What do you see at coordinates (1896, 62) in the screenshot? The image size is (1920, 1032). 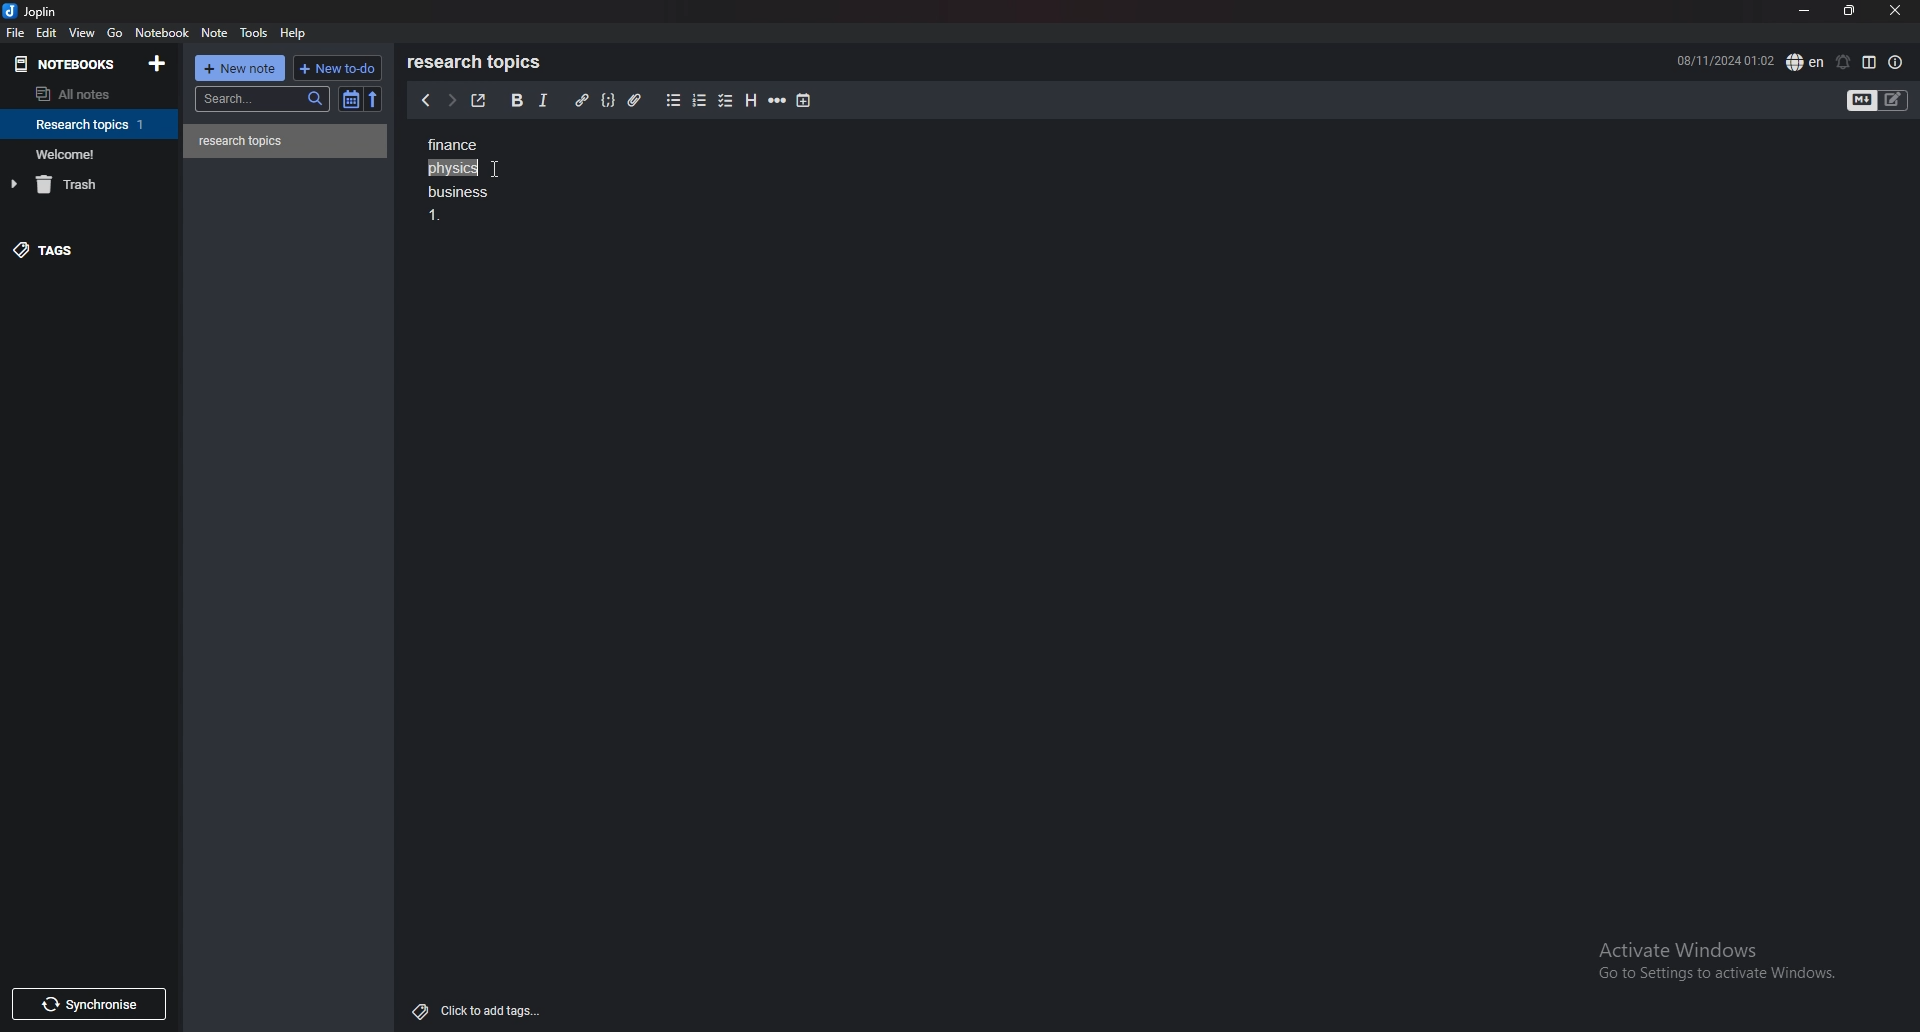 I see `note properties` at bounding box center [1896, 62].